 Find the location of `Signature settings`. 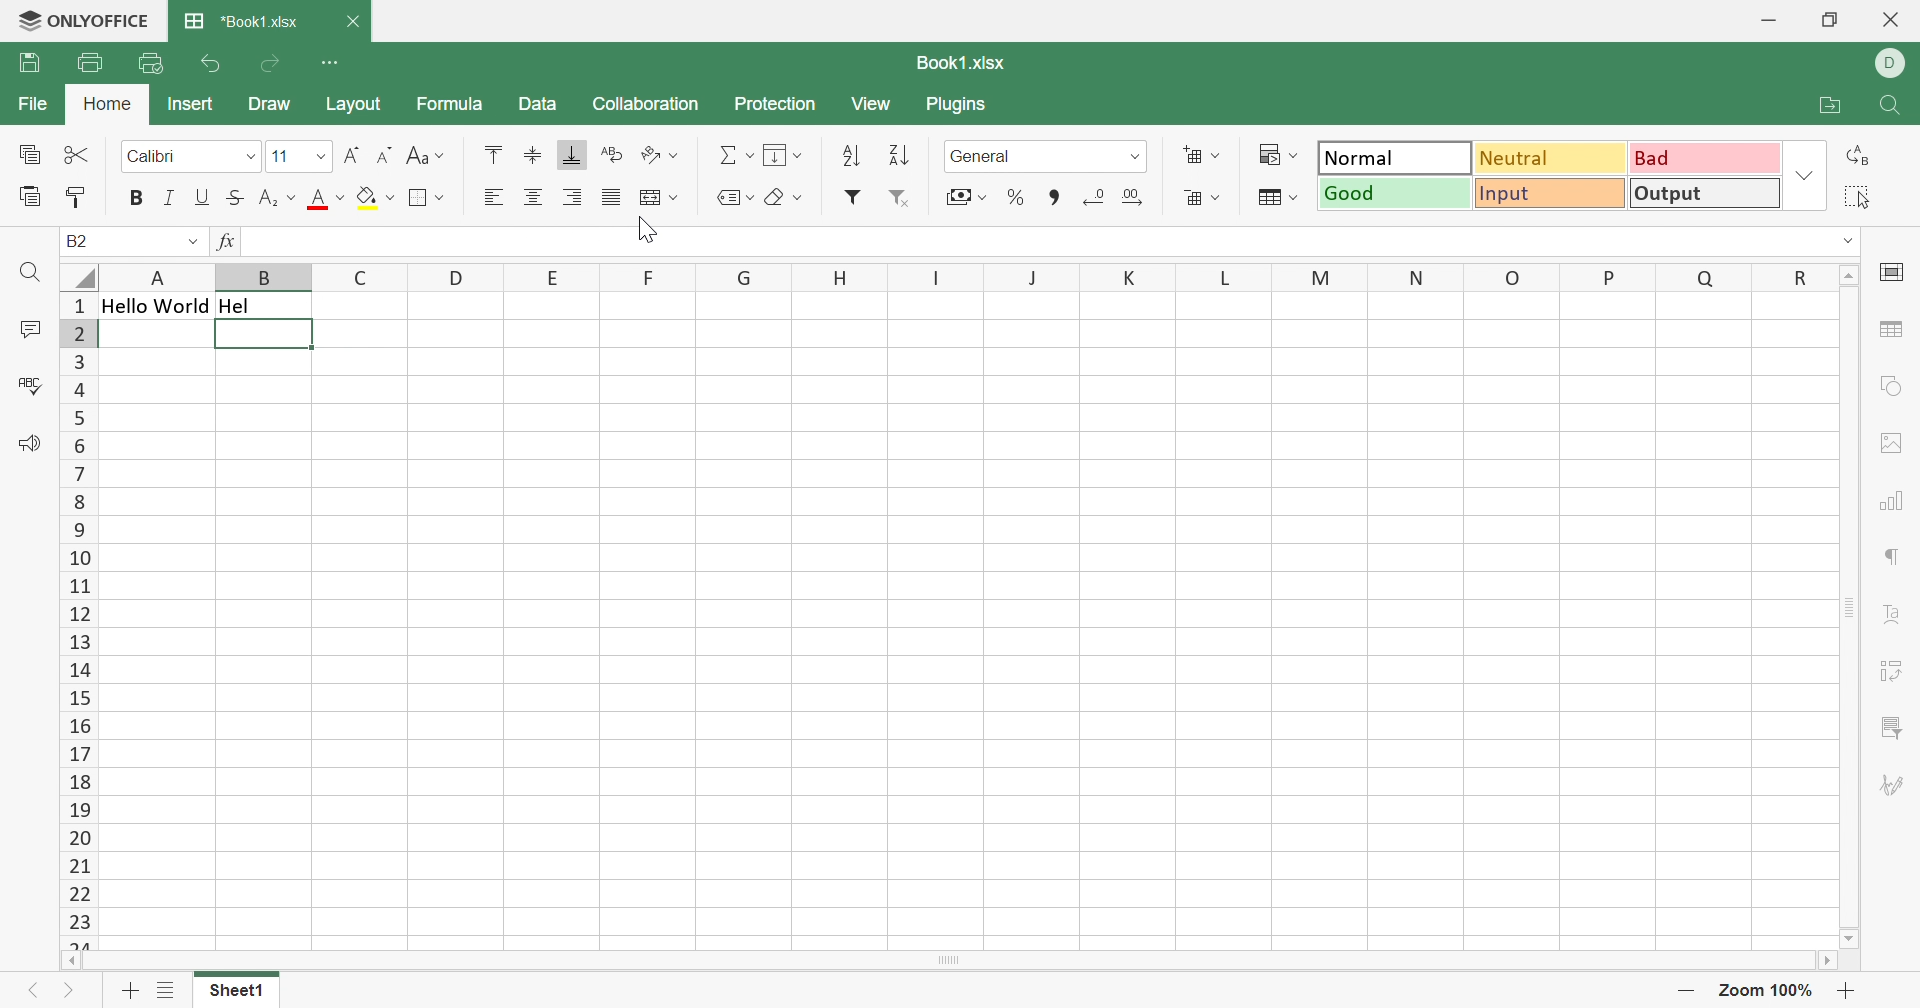

Signature settings is located at coordinates (1888, 784).